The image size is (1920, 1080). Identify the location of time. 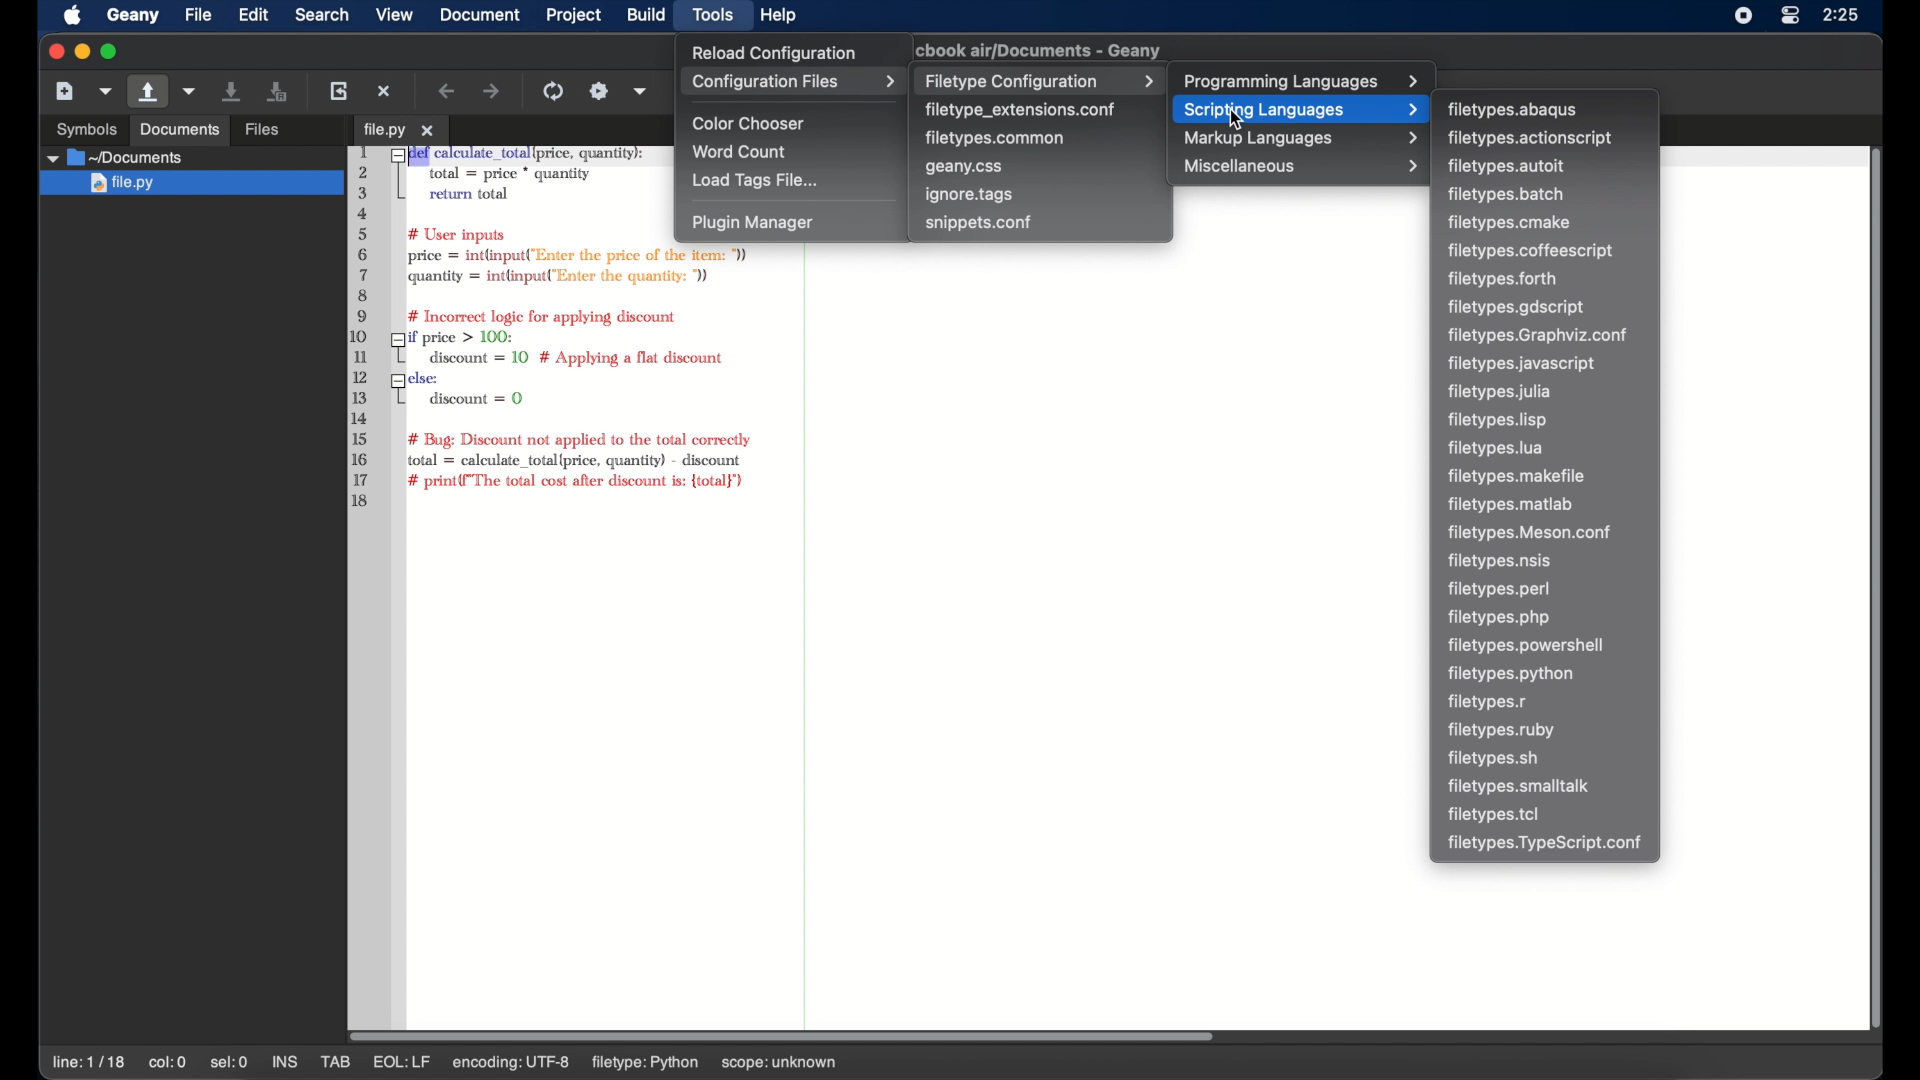
(1843, 14).